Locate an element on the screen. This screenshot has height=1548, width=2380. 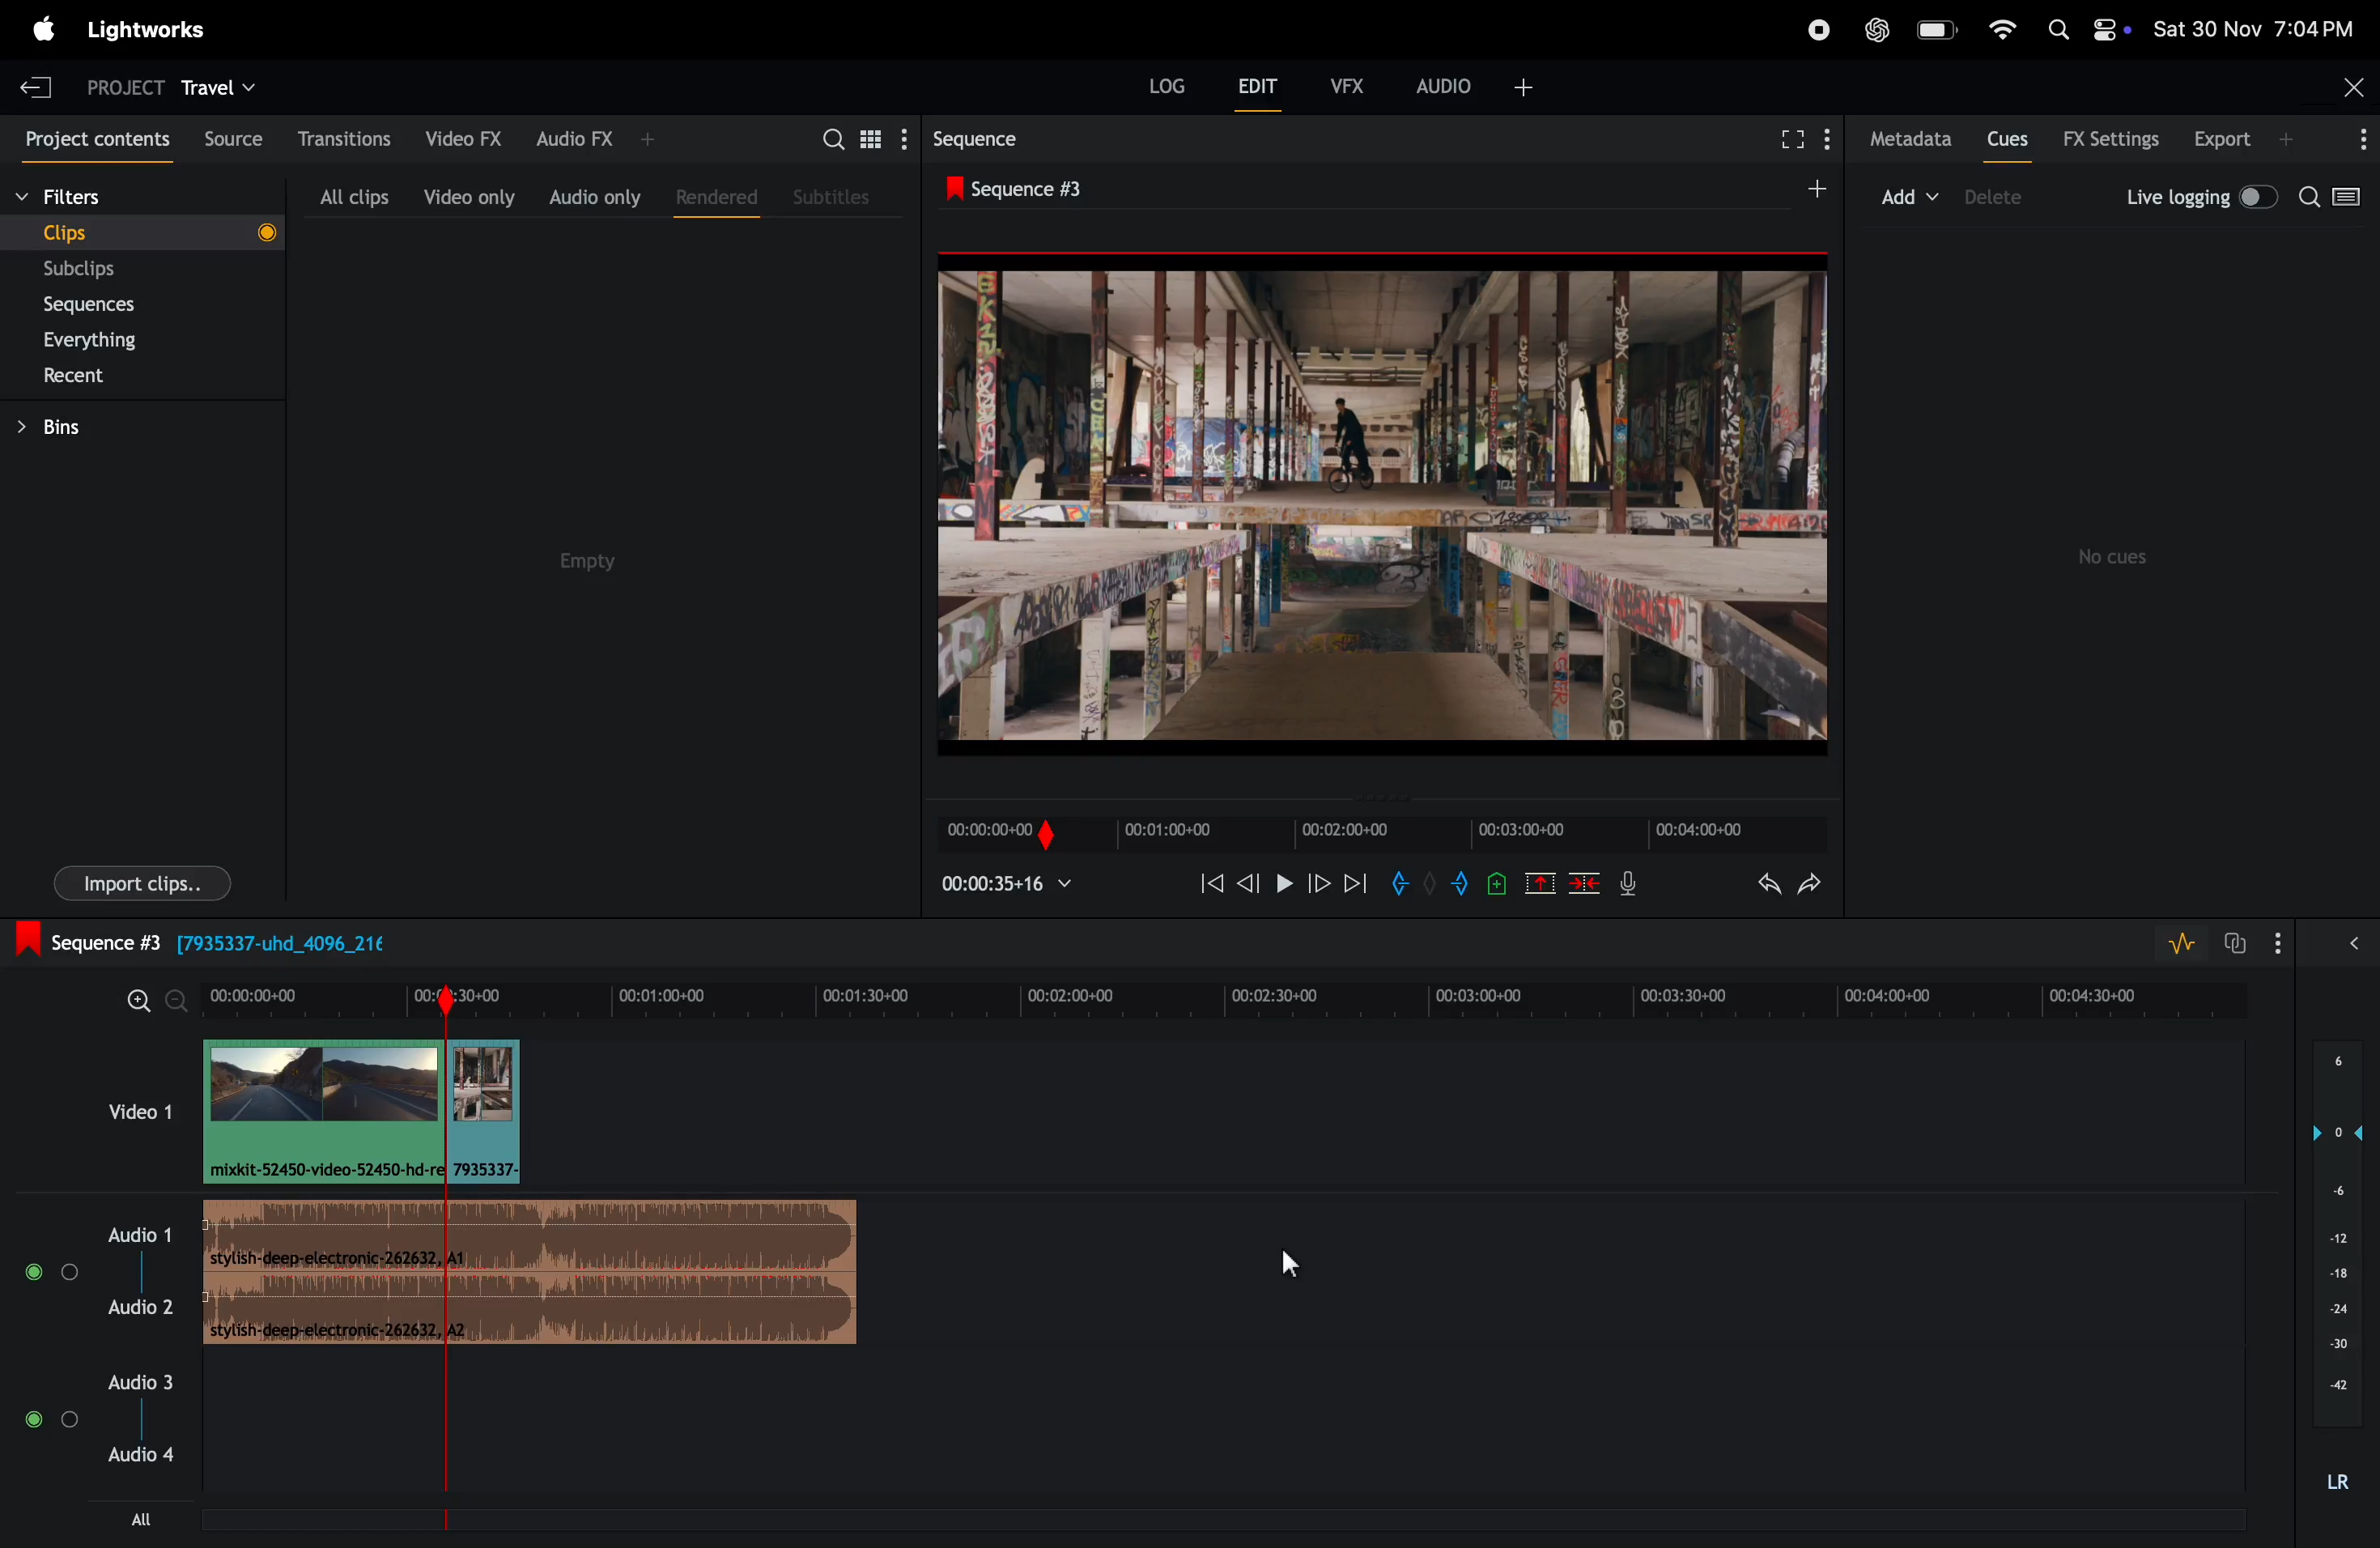
-24 (layers) is located at coordinates (2332, 1308).